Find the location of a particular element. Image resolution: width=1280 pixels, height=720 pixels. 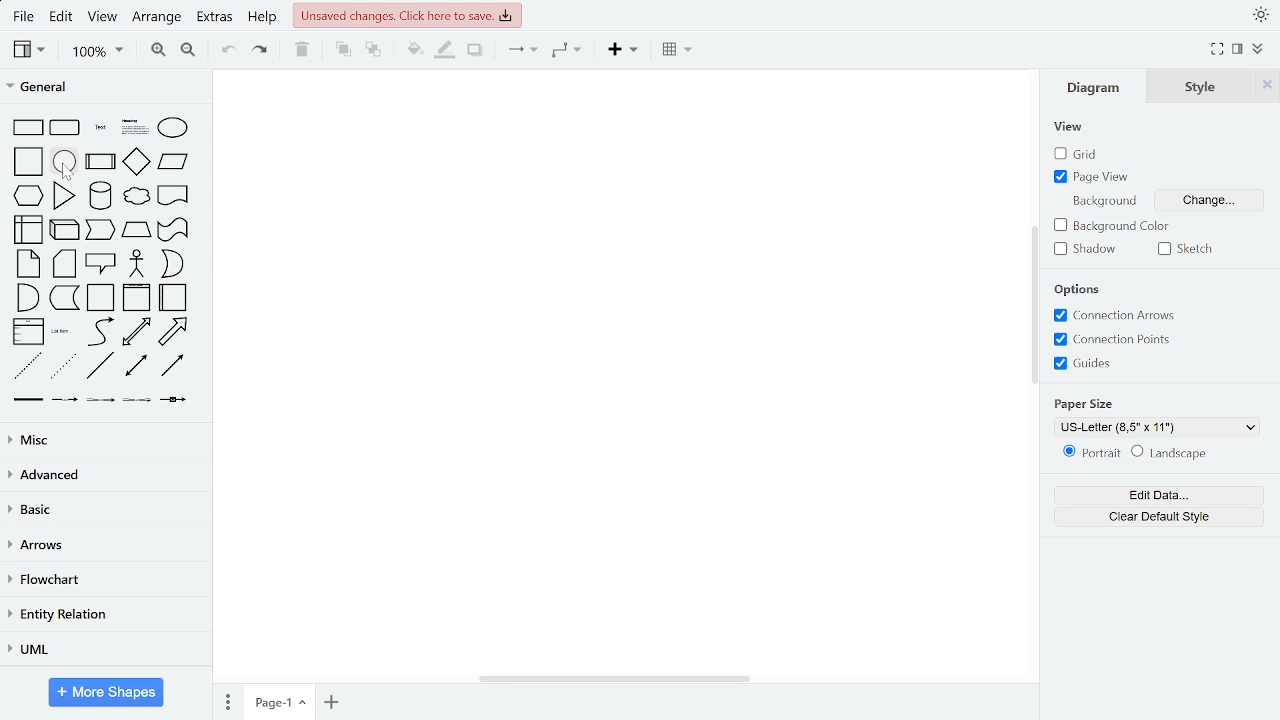

view is located at coordinates (29, 50).